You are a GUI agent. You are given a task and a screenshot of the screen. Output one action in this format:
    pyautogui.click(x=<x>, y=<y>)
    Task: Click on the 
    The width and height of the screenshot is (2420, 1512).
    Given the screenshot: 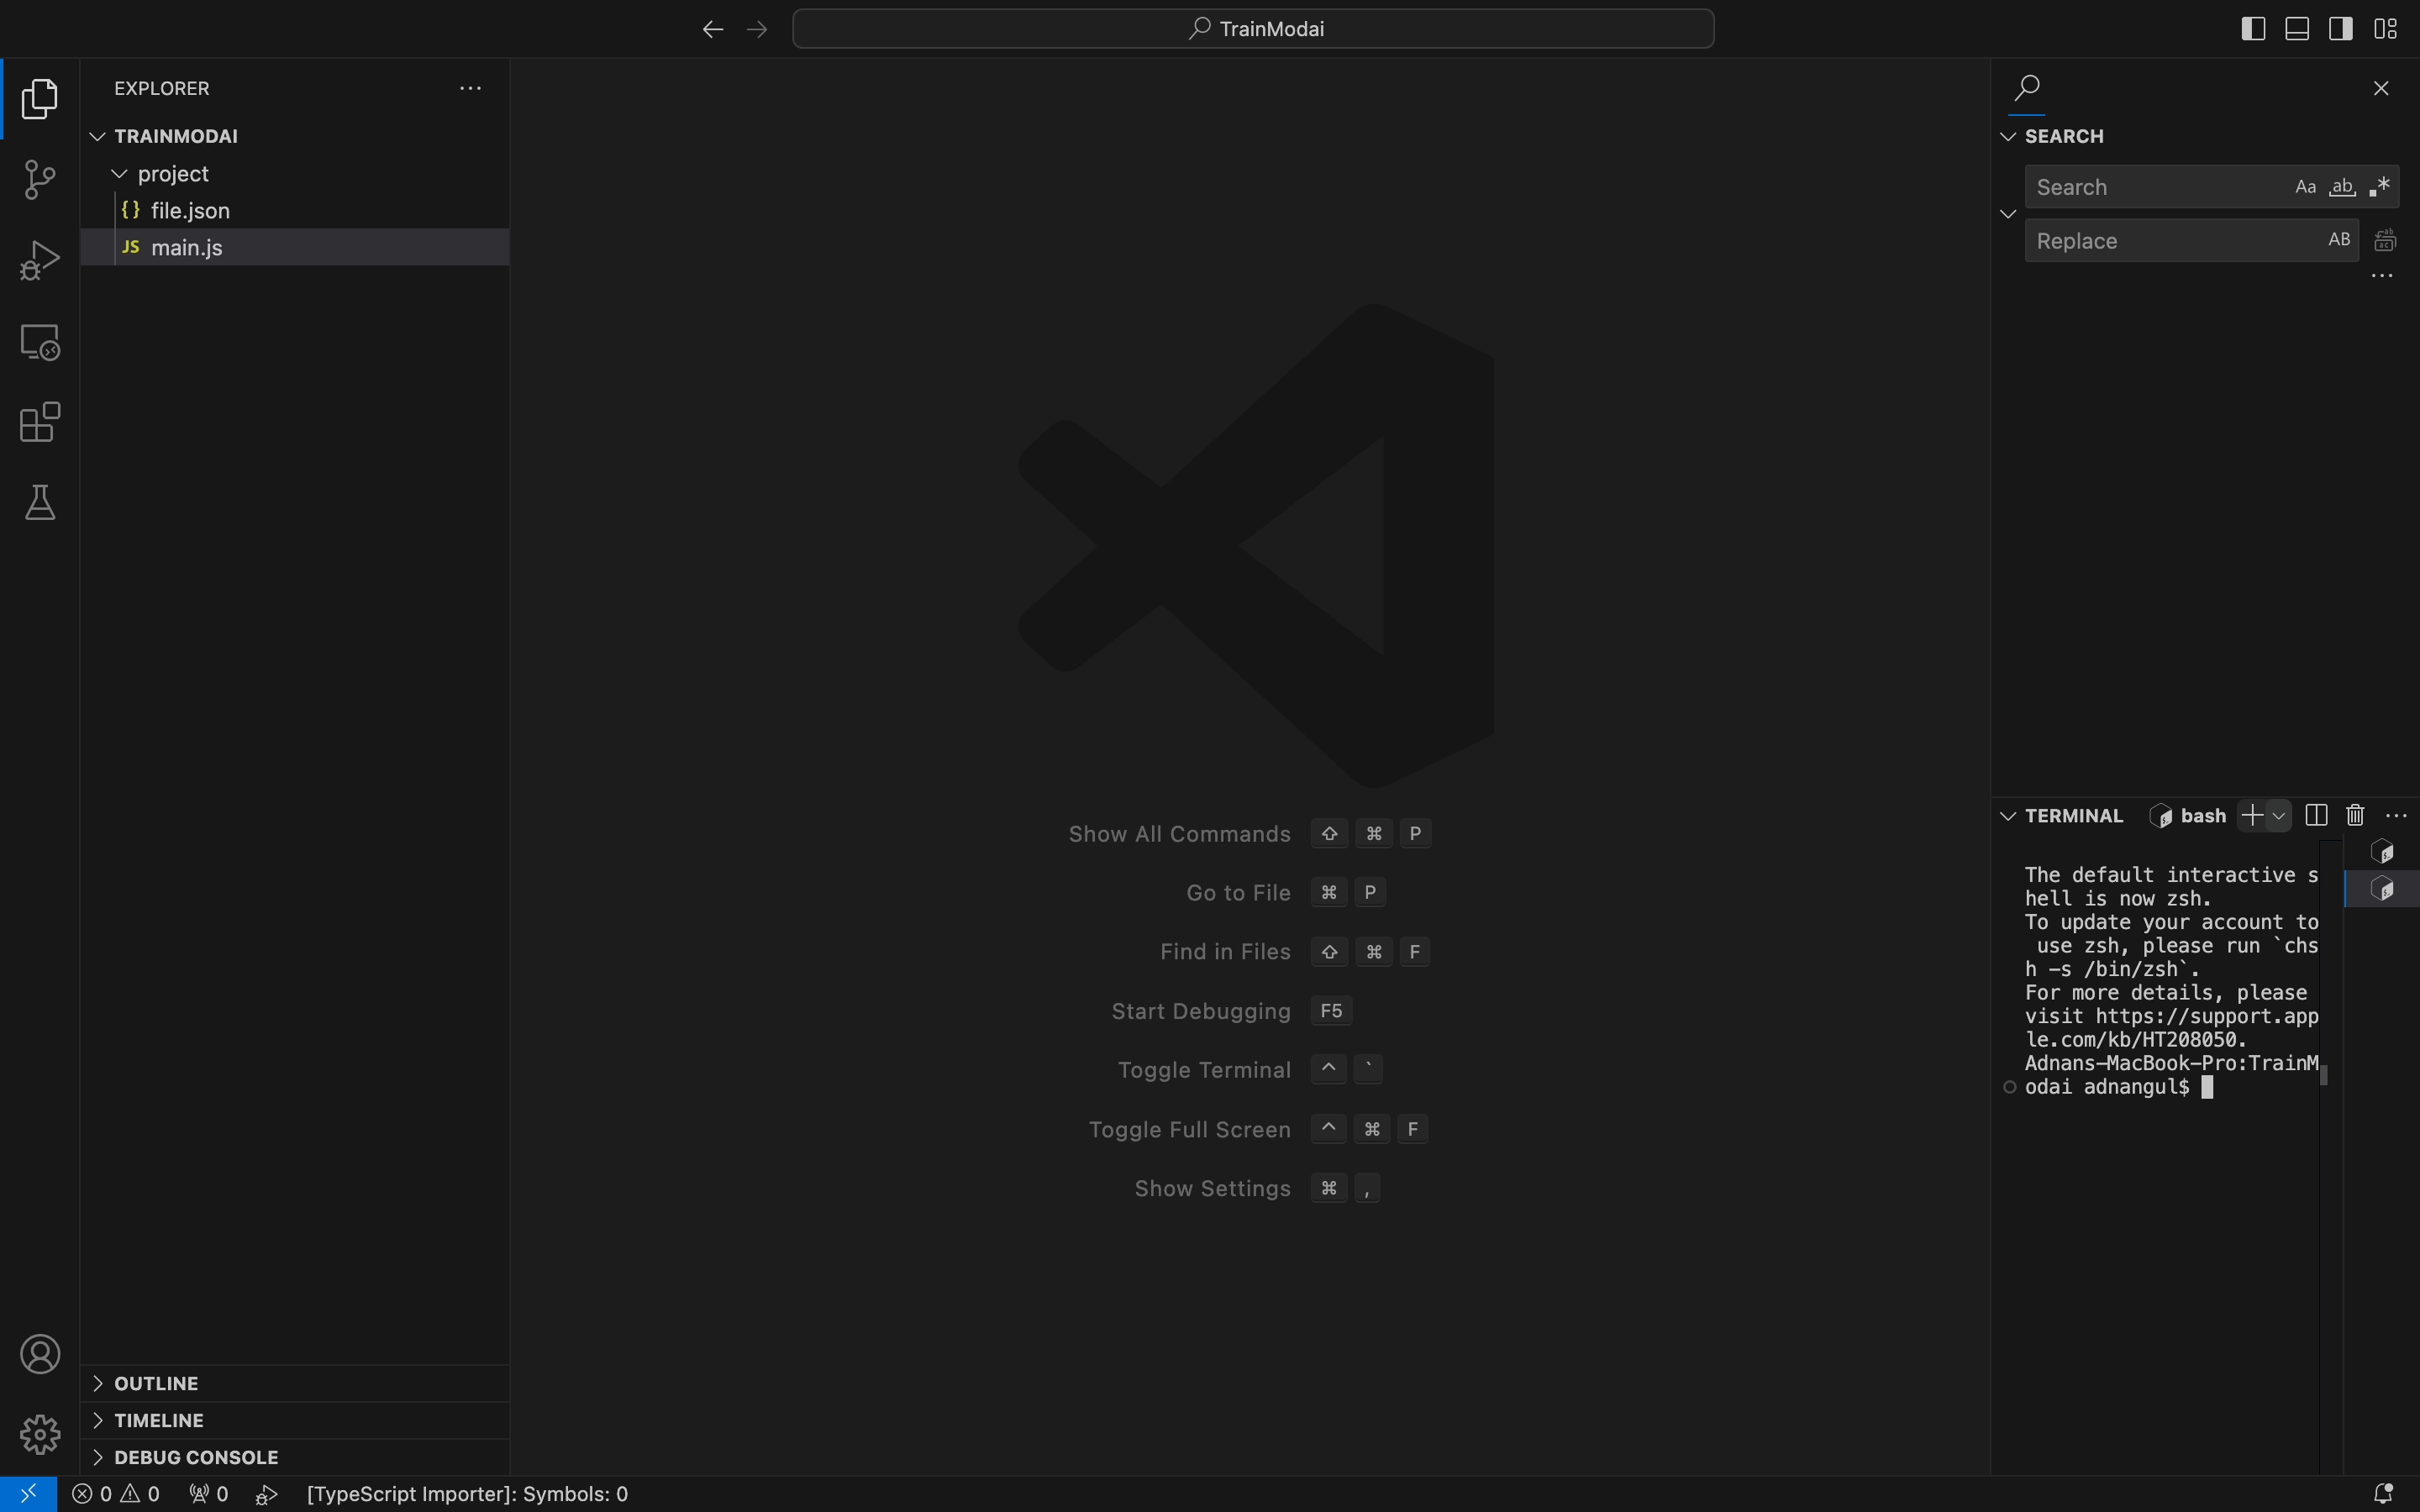 What is the action you would take?
    pyautogui.click(x=158, y=1382)
    